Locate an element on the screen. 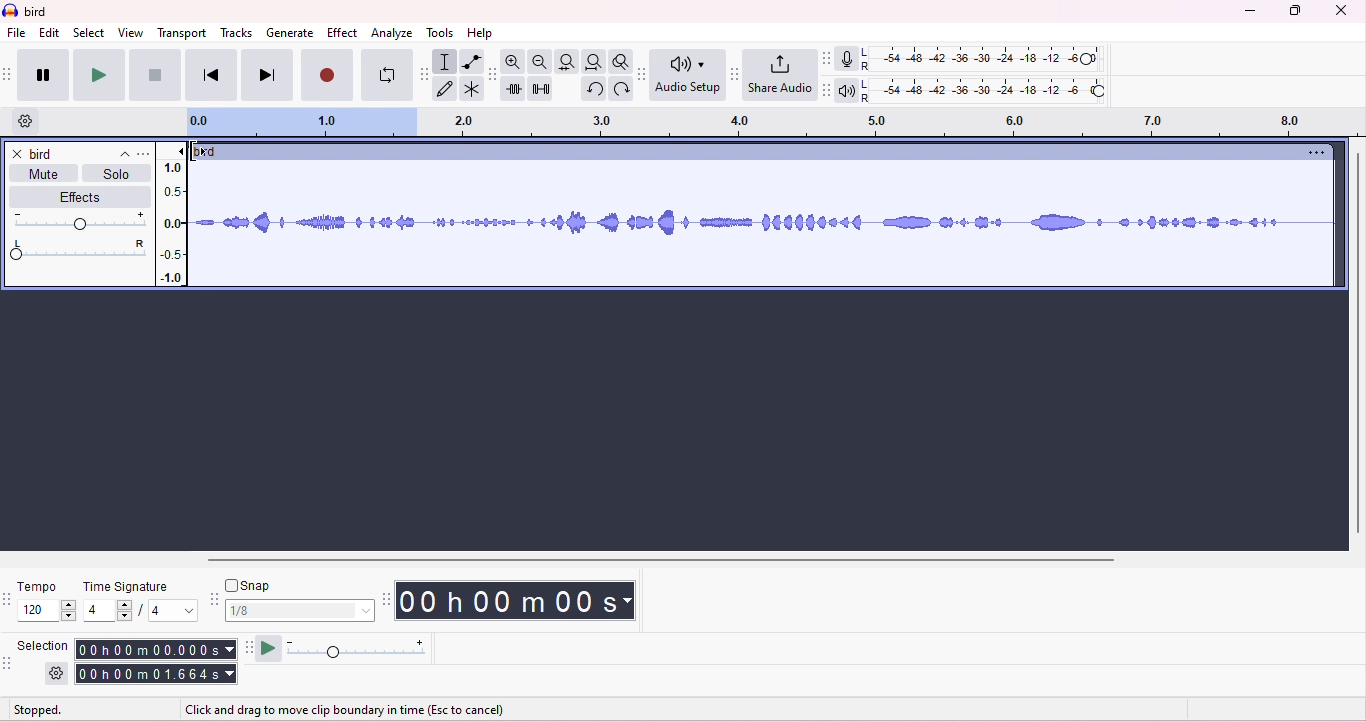 This screenshot has width=1366, height=722. timeline is located at coordinates (769, 124).